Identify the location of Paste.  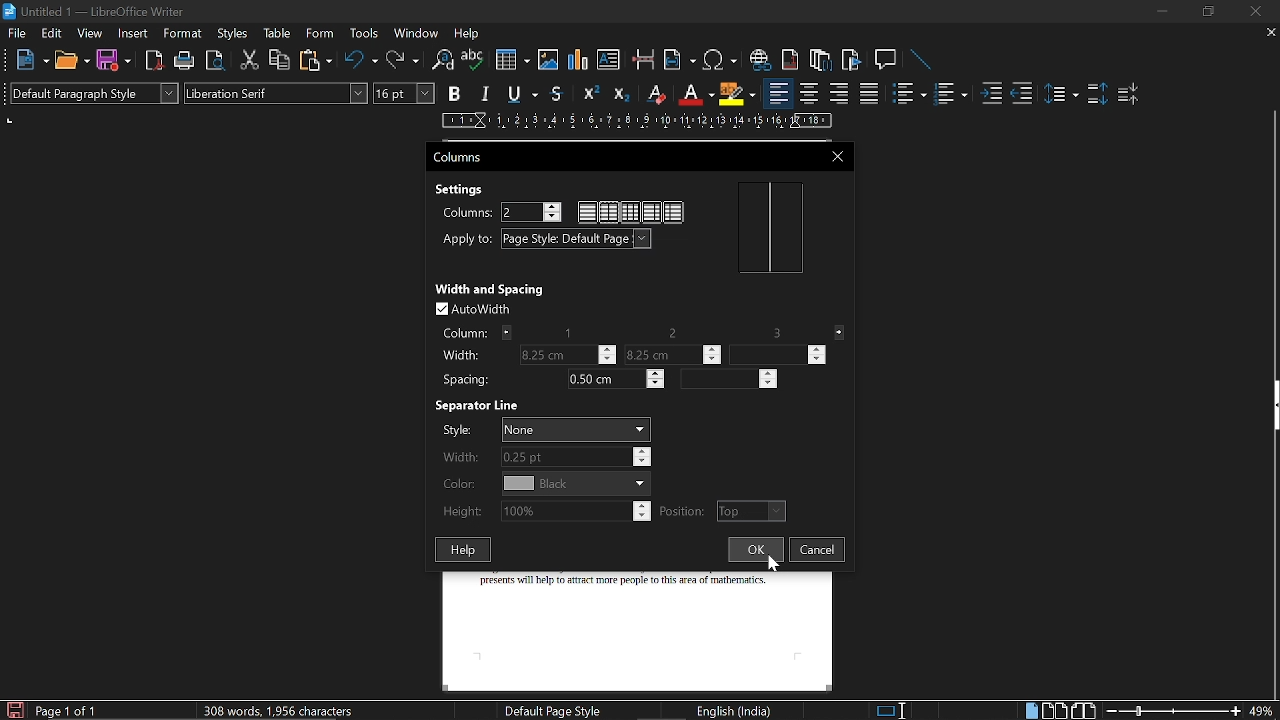
(316, 61).